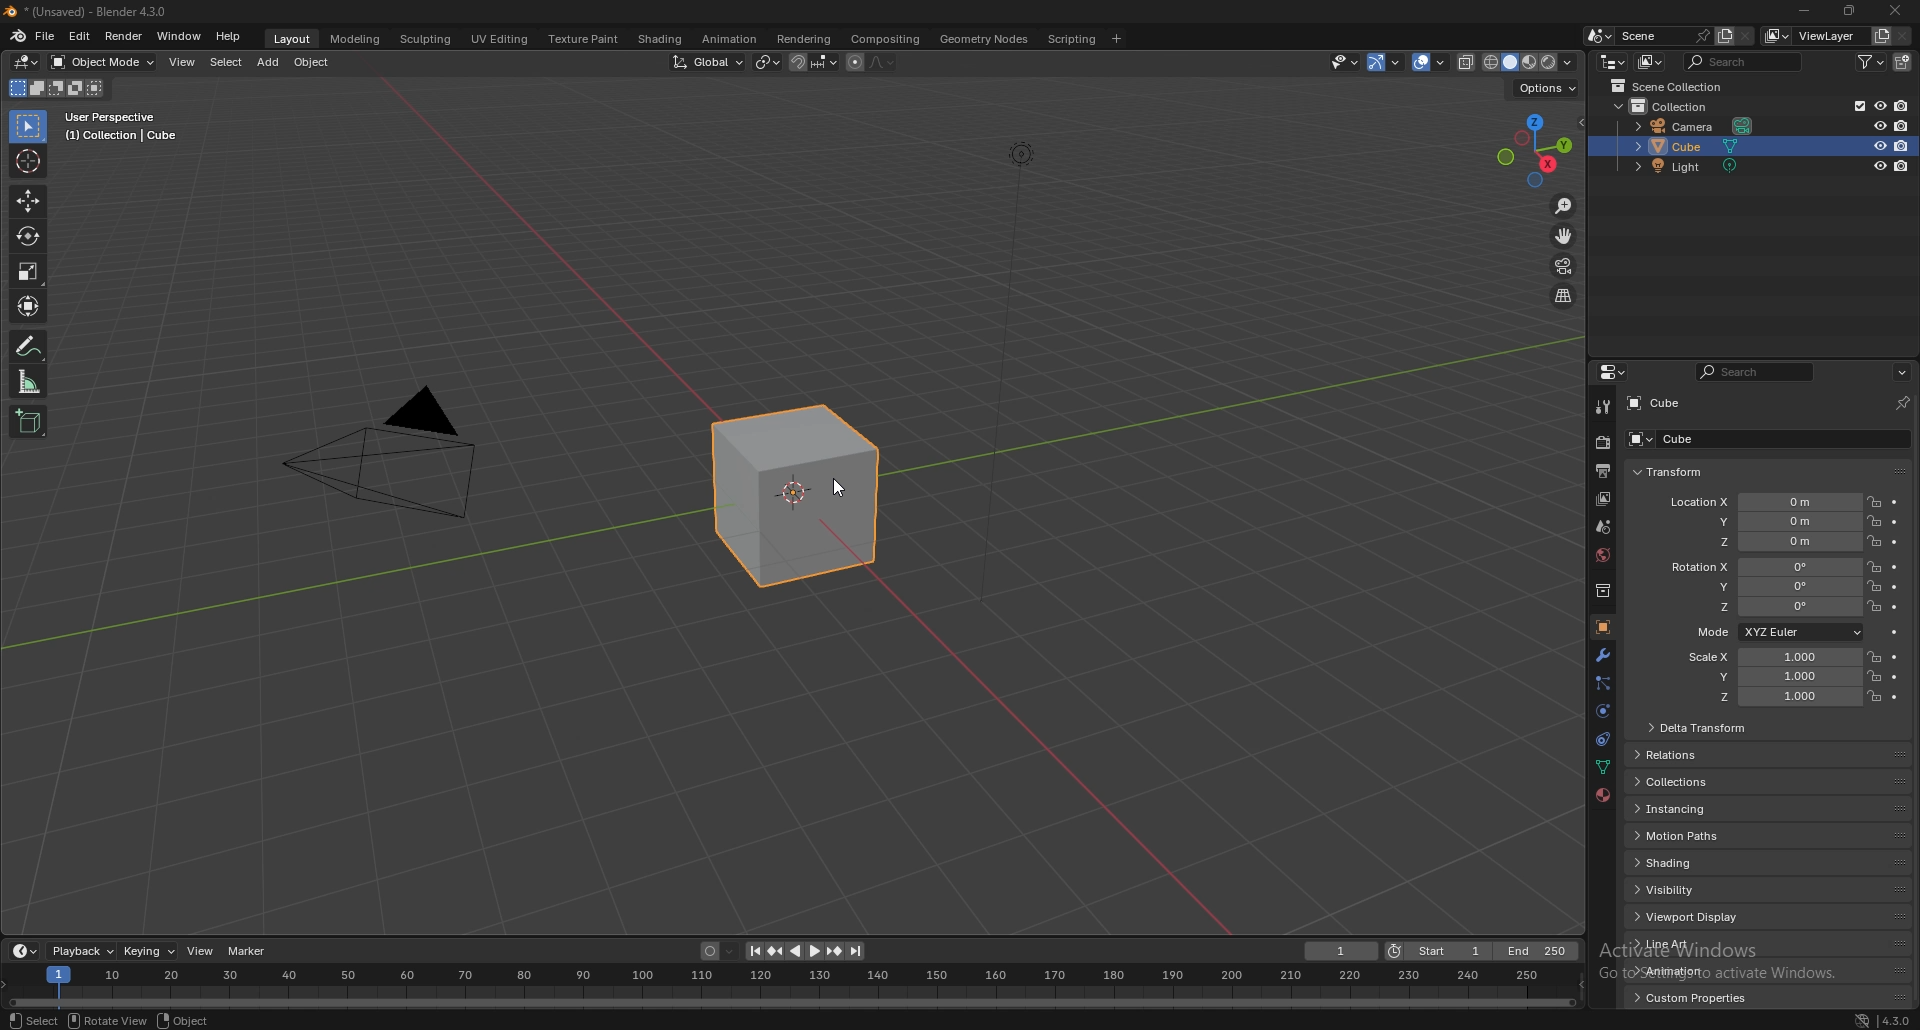 The image size is (1920, 1030). Describe the element at coordinates (1874, 606) in the screenshot. I see `lock location` at that location.